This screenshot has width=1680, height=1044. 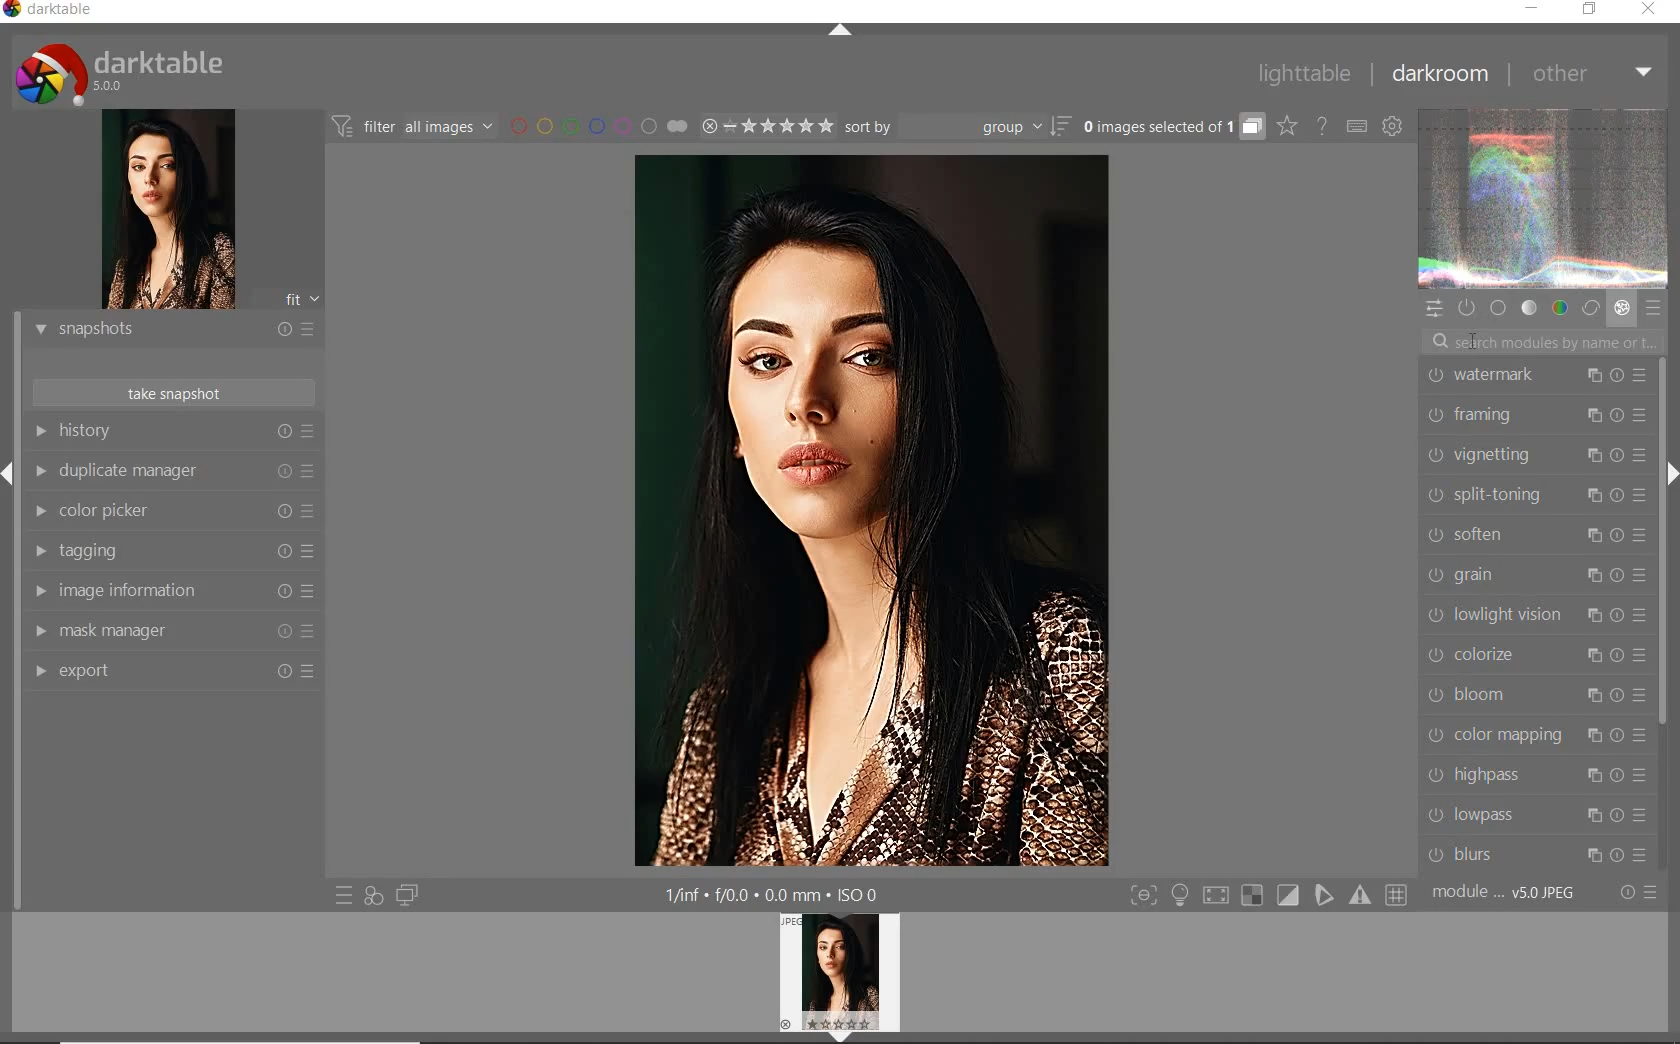 I want to click on presets, so click(x=1655, y=307).